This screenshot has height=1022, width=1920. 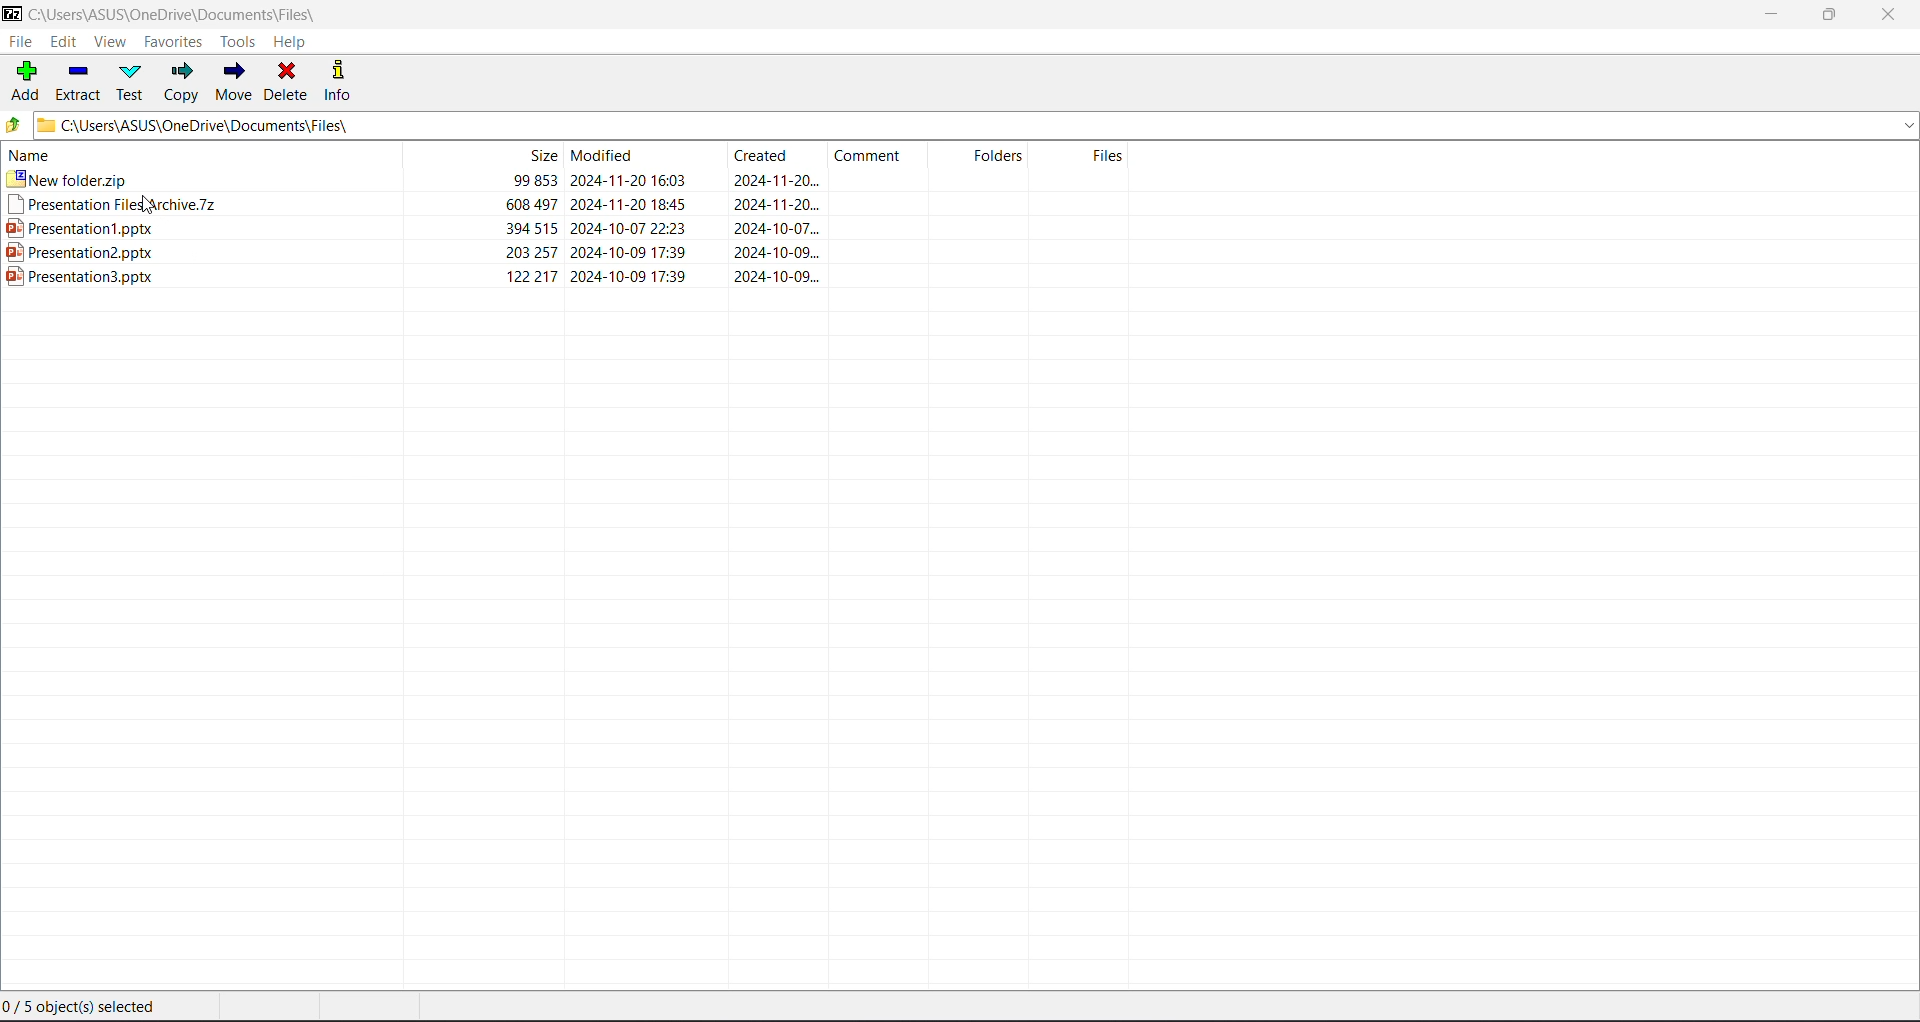 I want to click on  Presentation2.pptx 203 257 2024-10-09 17:39 2024-10-09., so click(x=411, y=254).